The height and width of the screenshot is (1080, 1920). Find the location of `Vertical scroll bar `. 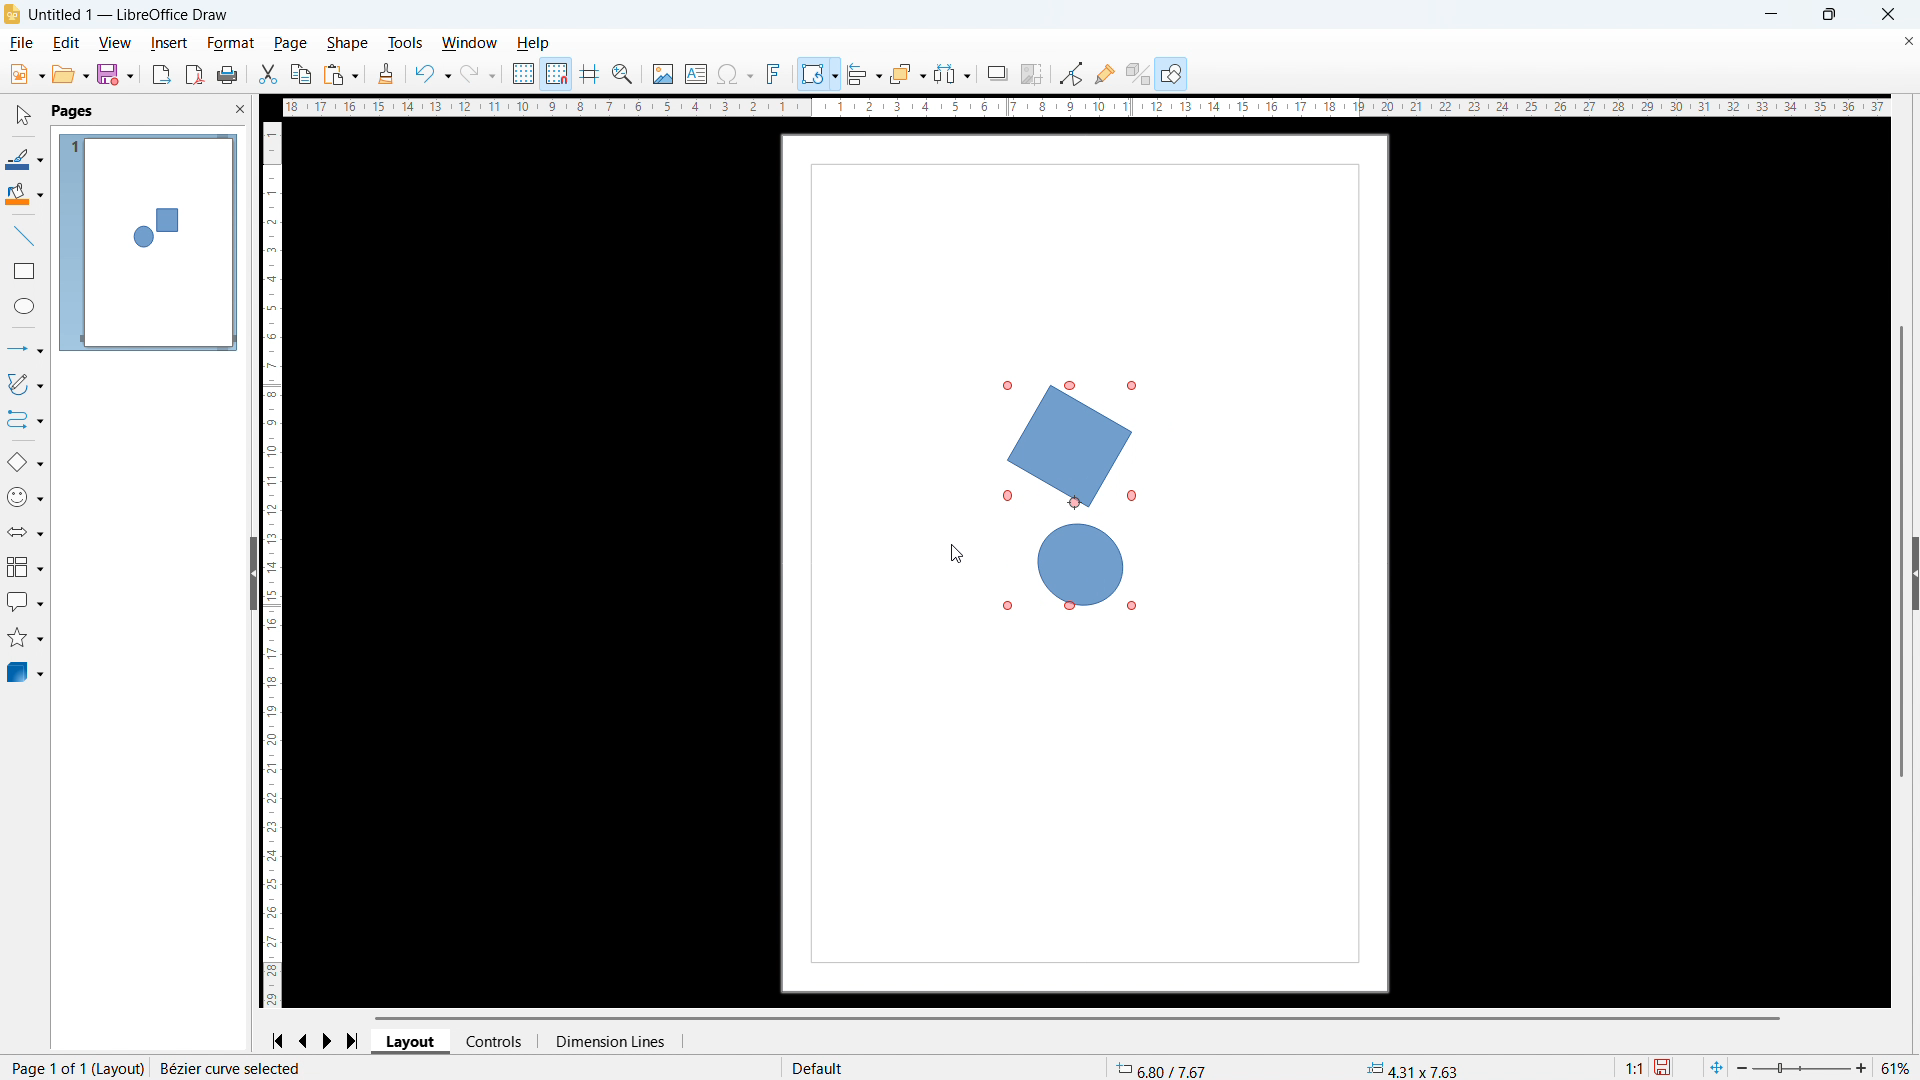

Vertical scroll bar  is located at coordinates (1902, 418).